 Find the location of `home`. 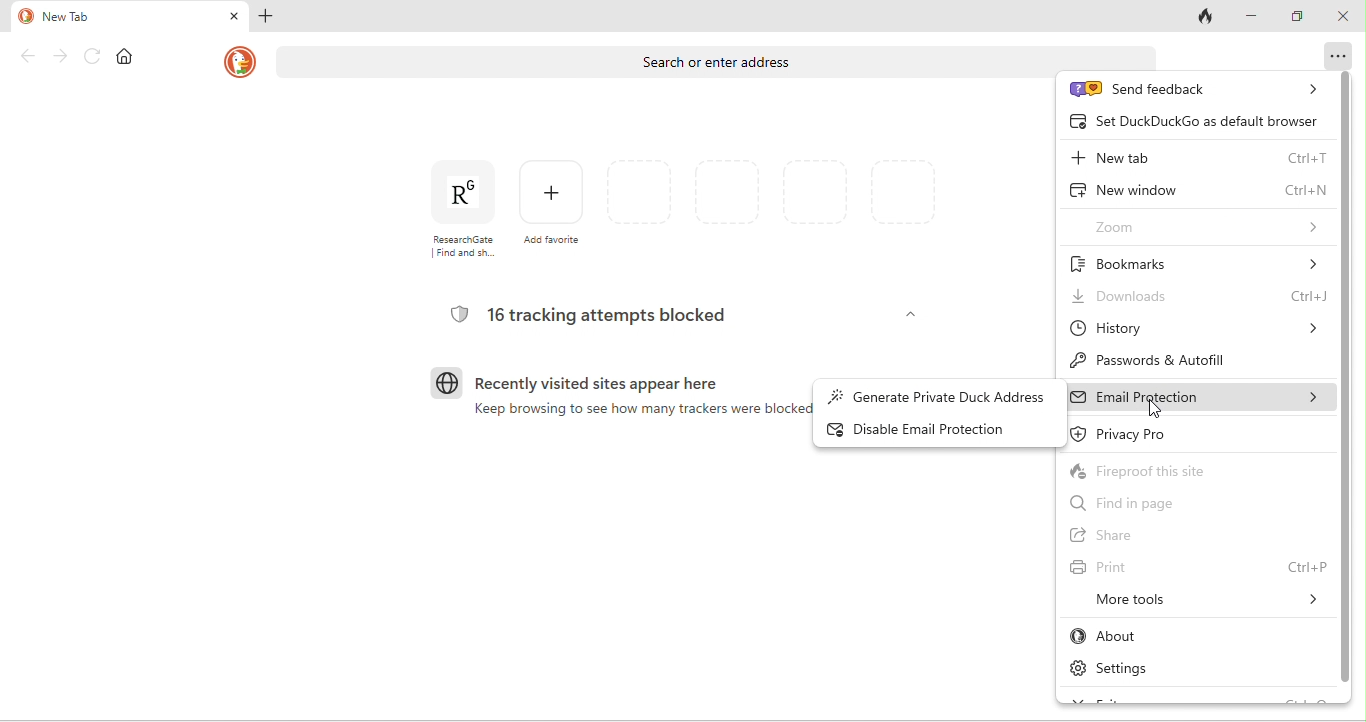

home is located at coordinates (130, 57).